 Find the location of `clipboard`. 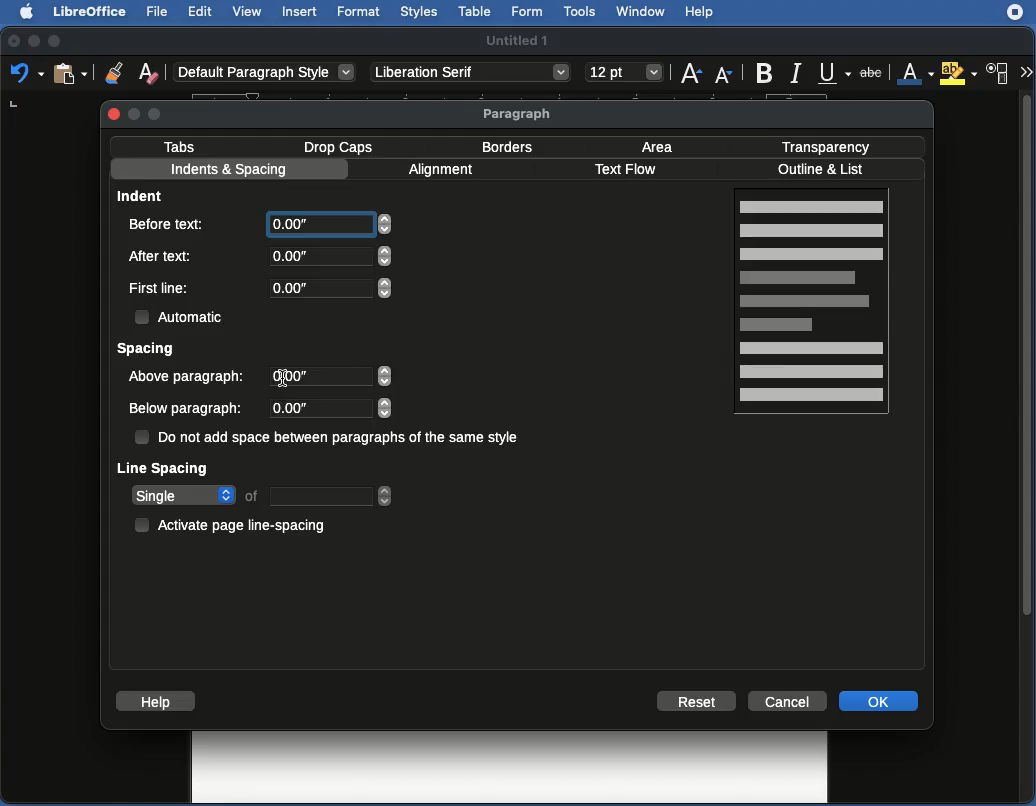

clipboard is located at coordinates (69, 73).